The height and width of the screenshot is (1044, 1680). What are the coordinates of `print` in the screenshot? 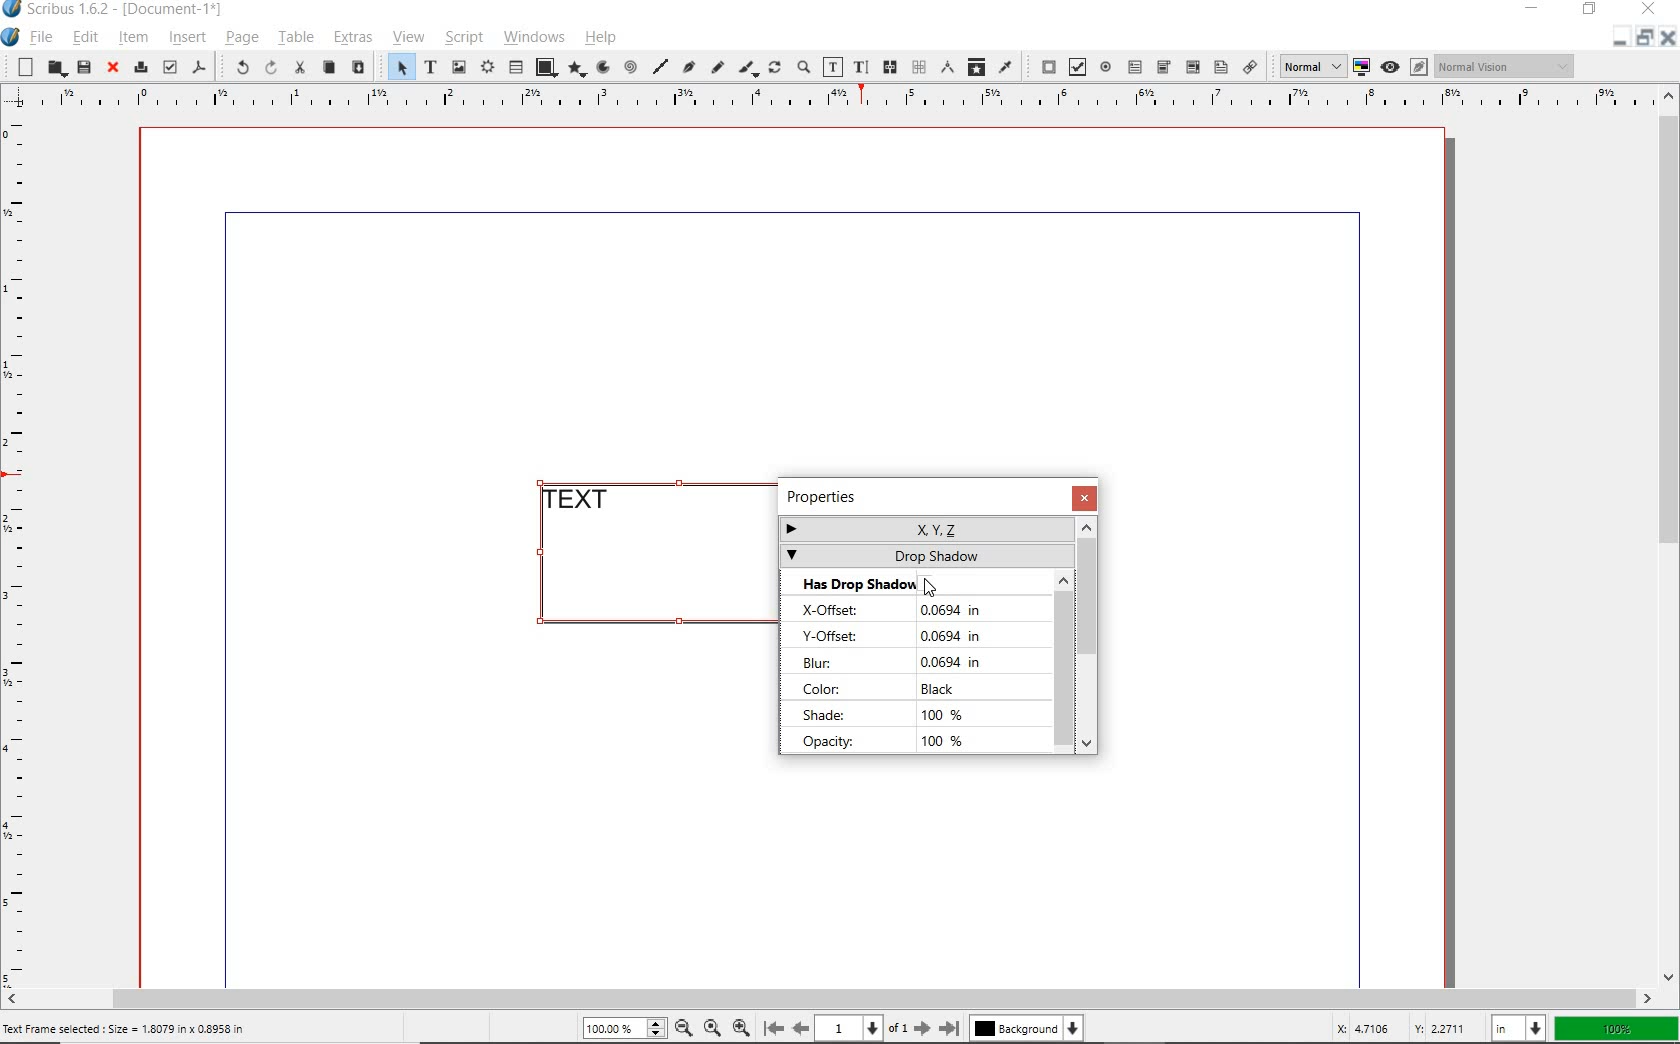 It's located at (140, 68).